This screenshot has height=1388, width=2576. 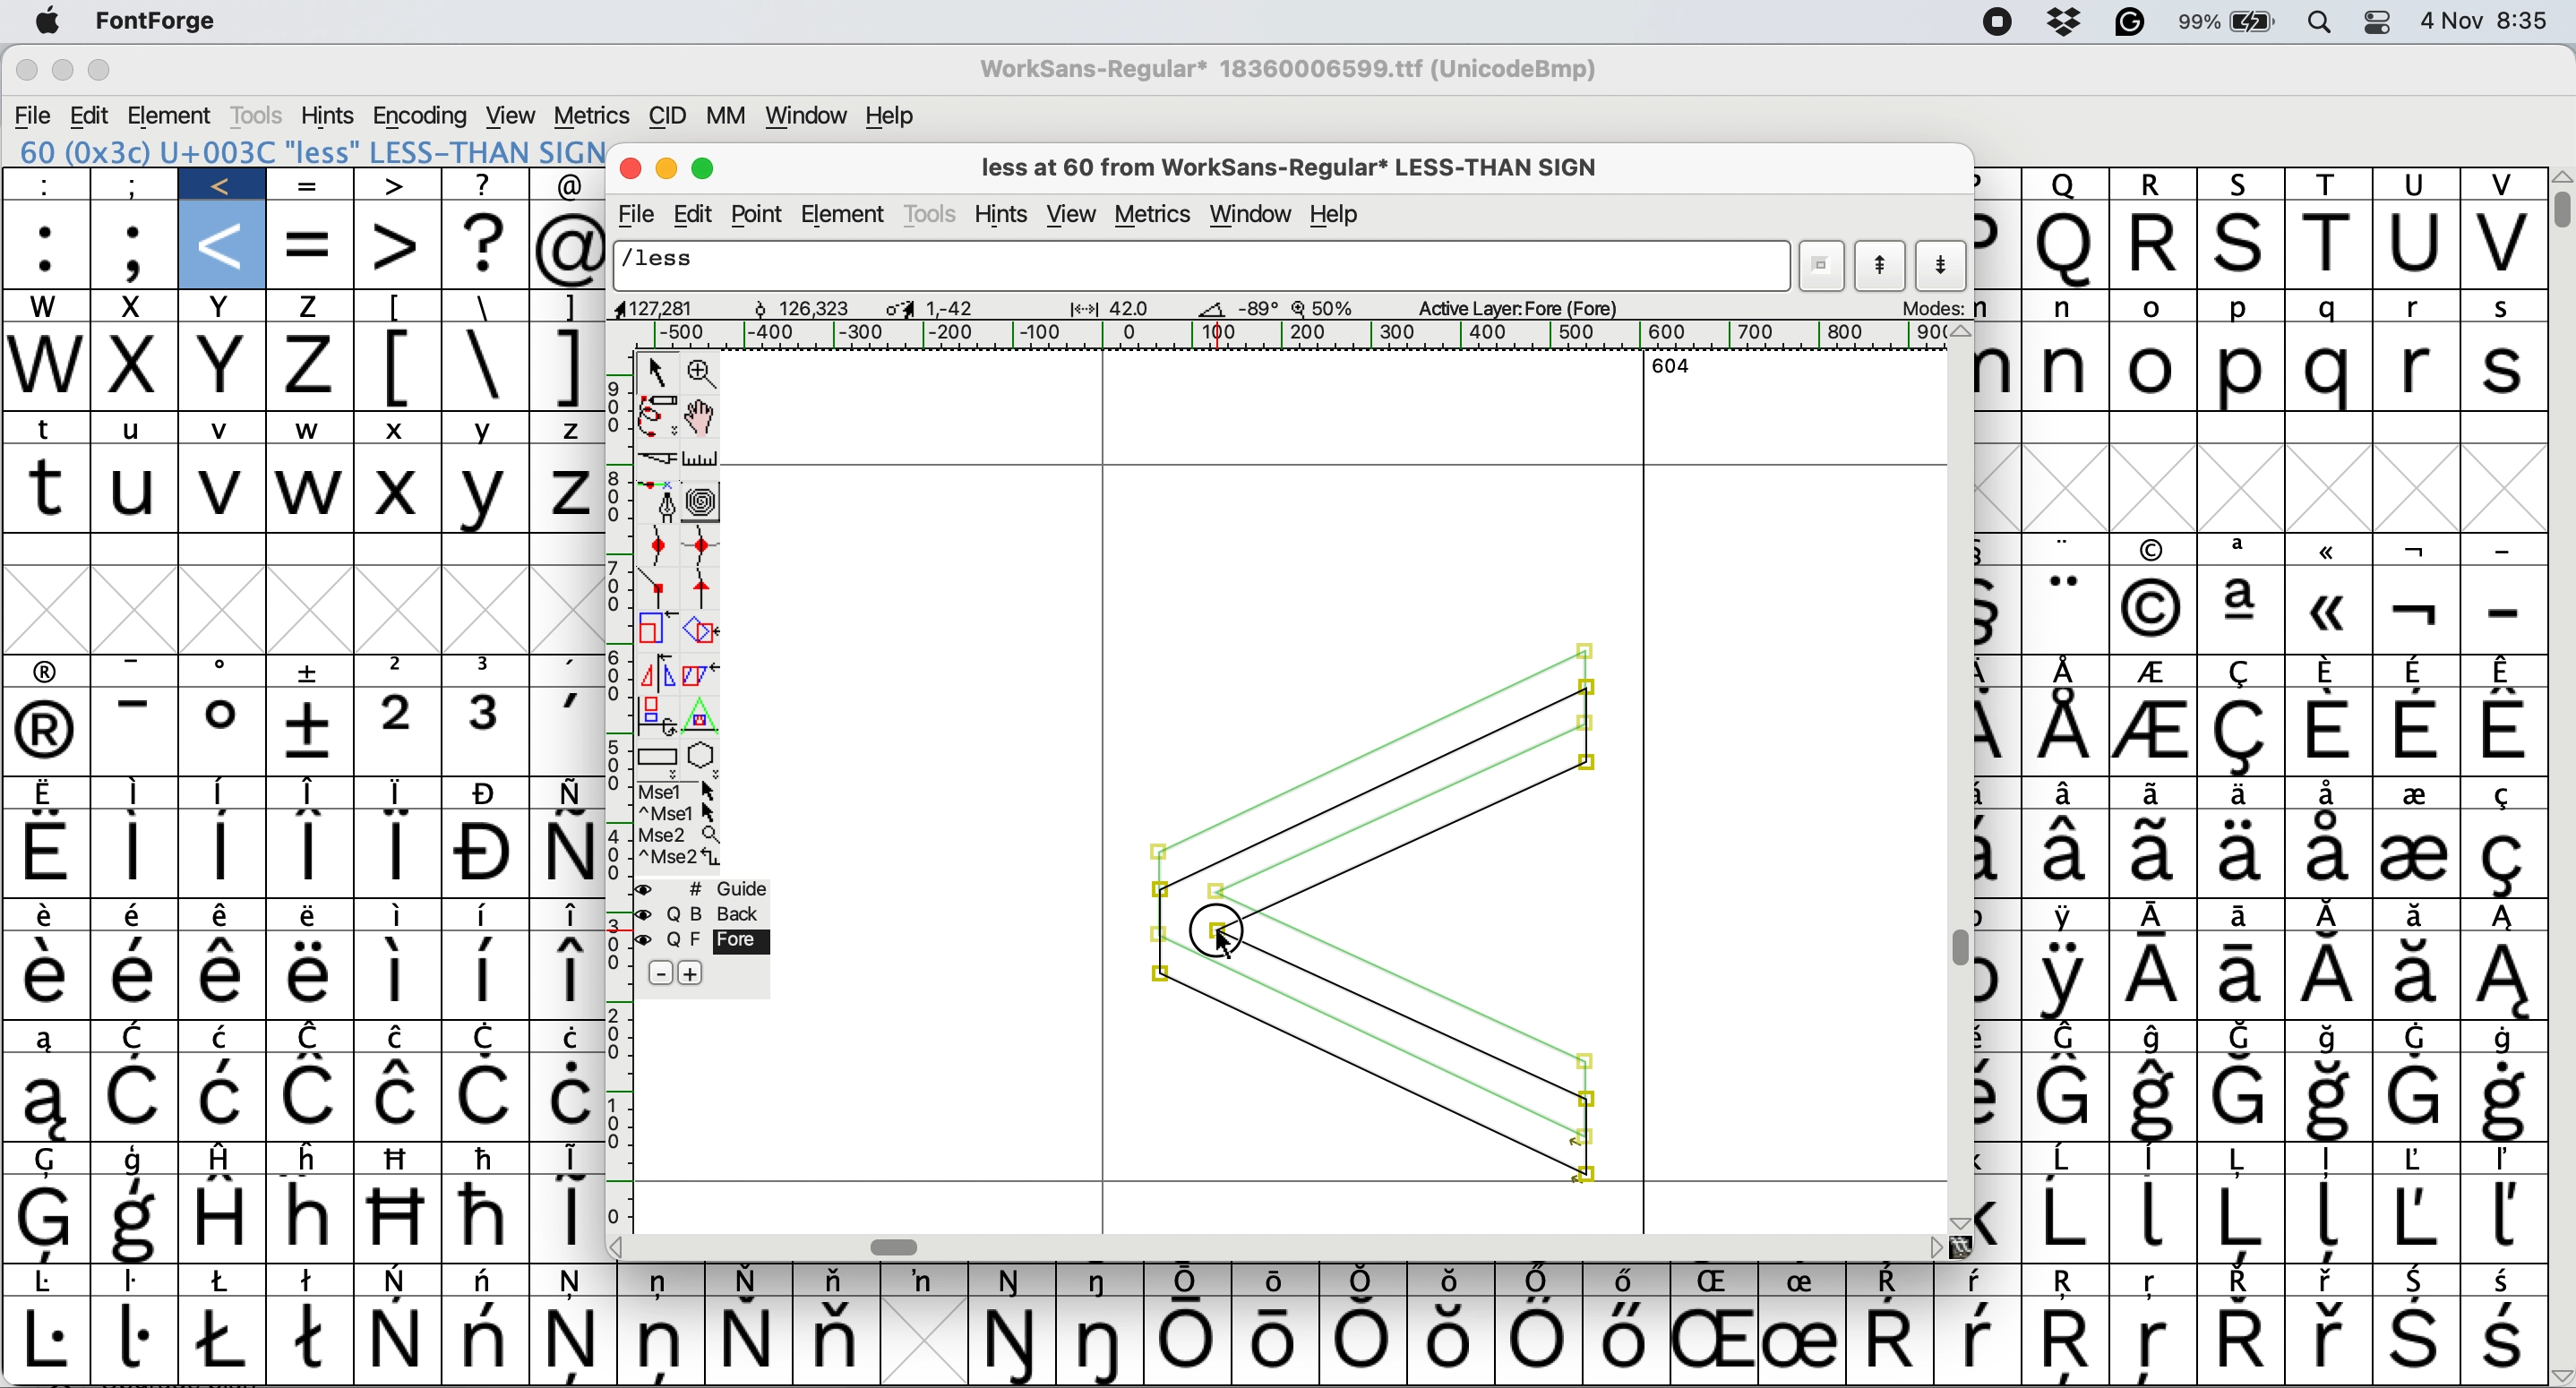 I want to click on Symbol, so click(x=2502, y=733).